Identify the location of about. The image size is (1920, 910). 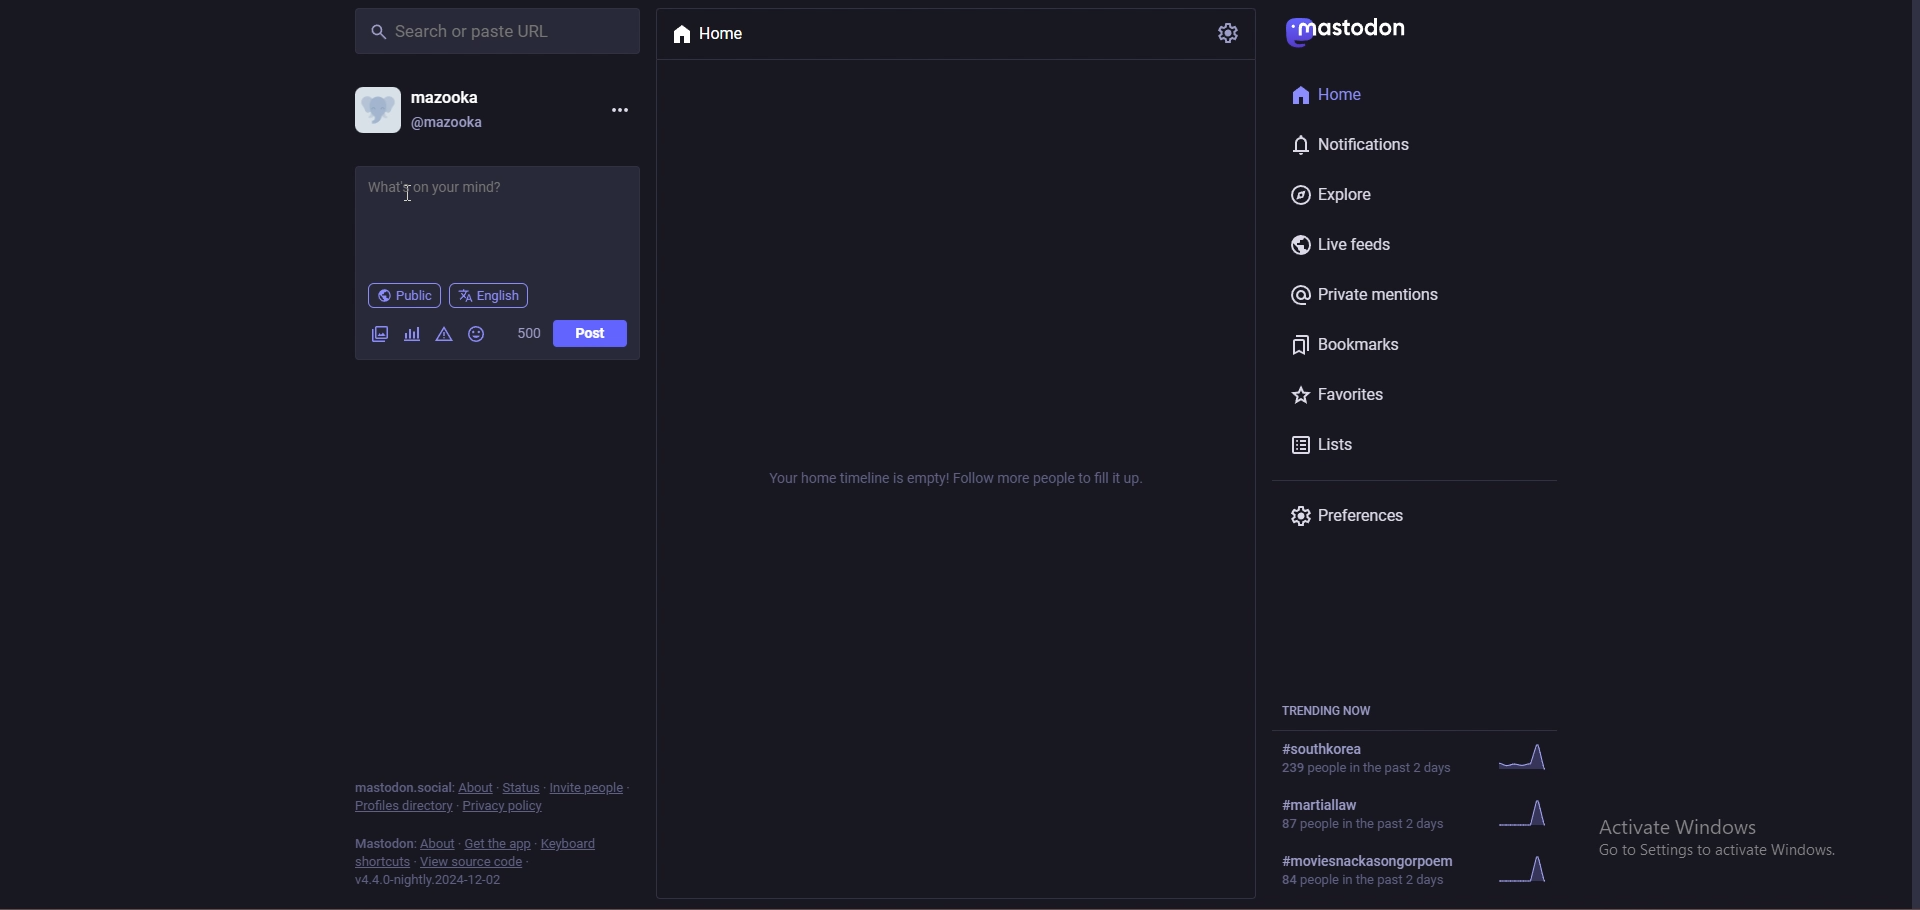
(477, 788).